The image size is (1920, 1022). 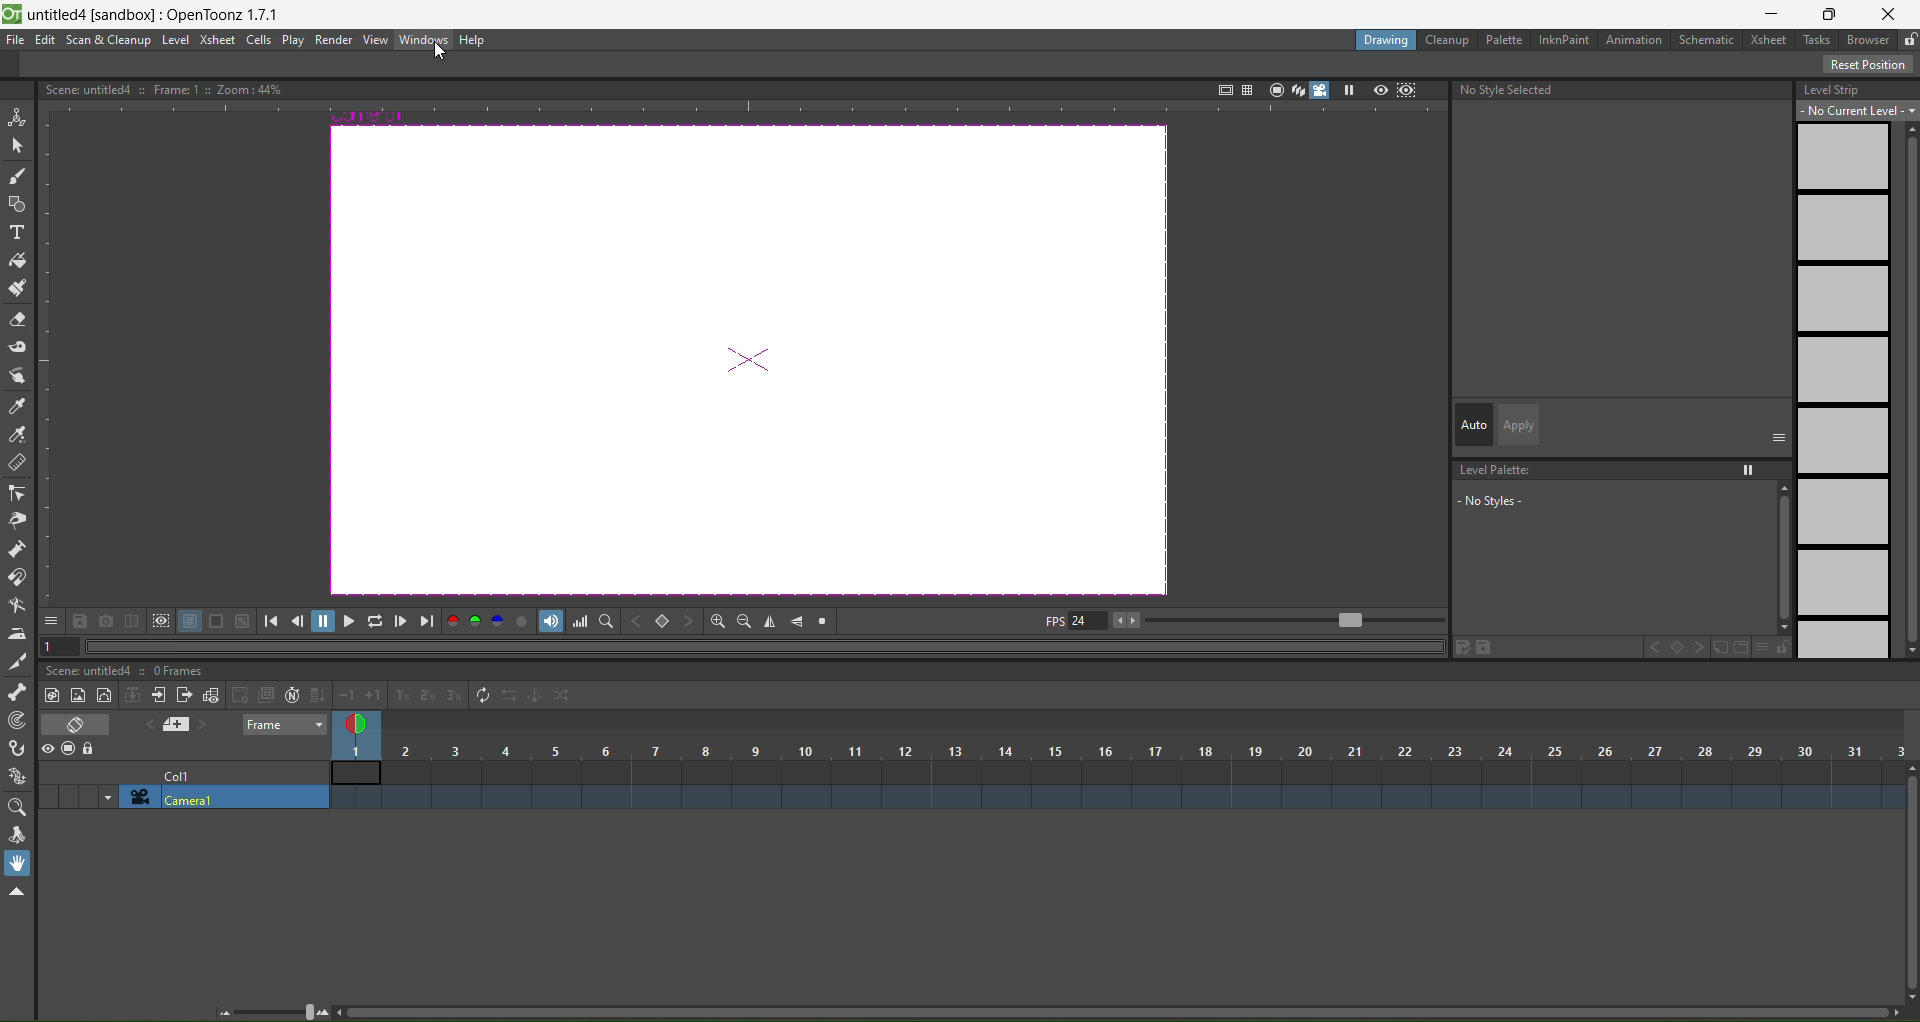 I want to click on safe area, so click(x=1223, y=87).